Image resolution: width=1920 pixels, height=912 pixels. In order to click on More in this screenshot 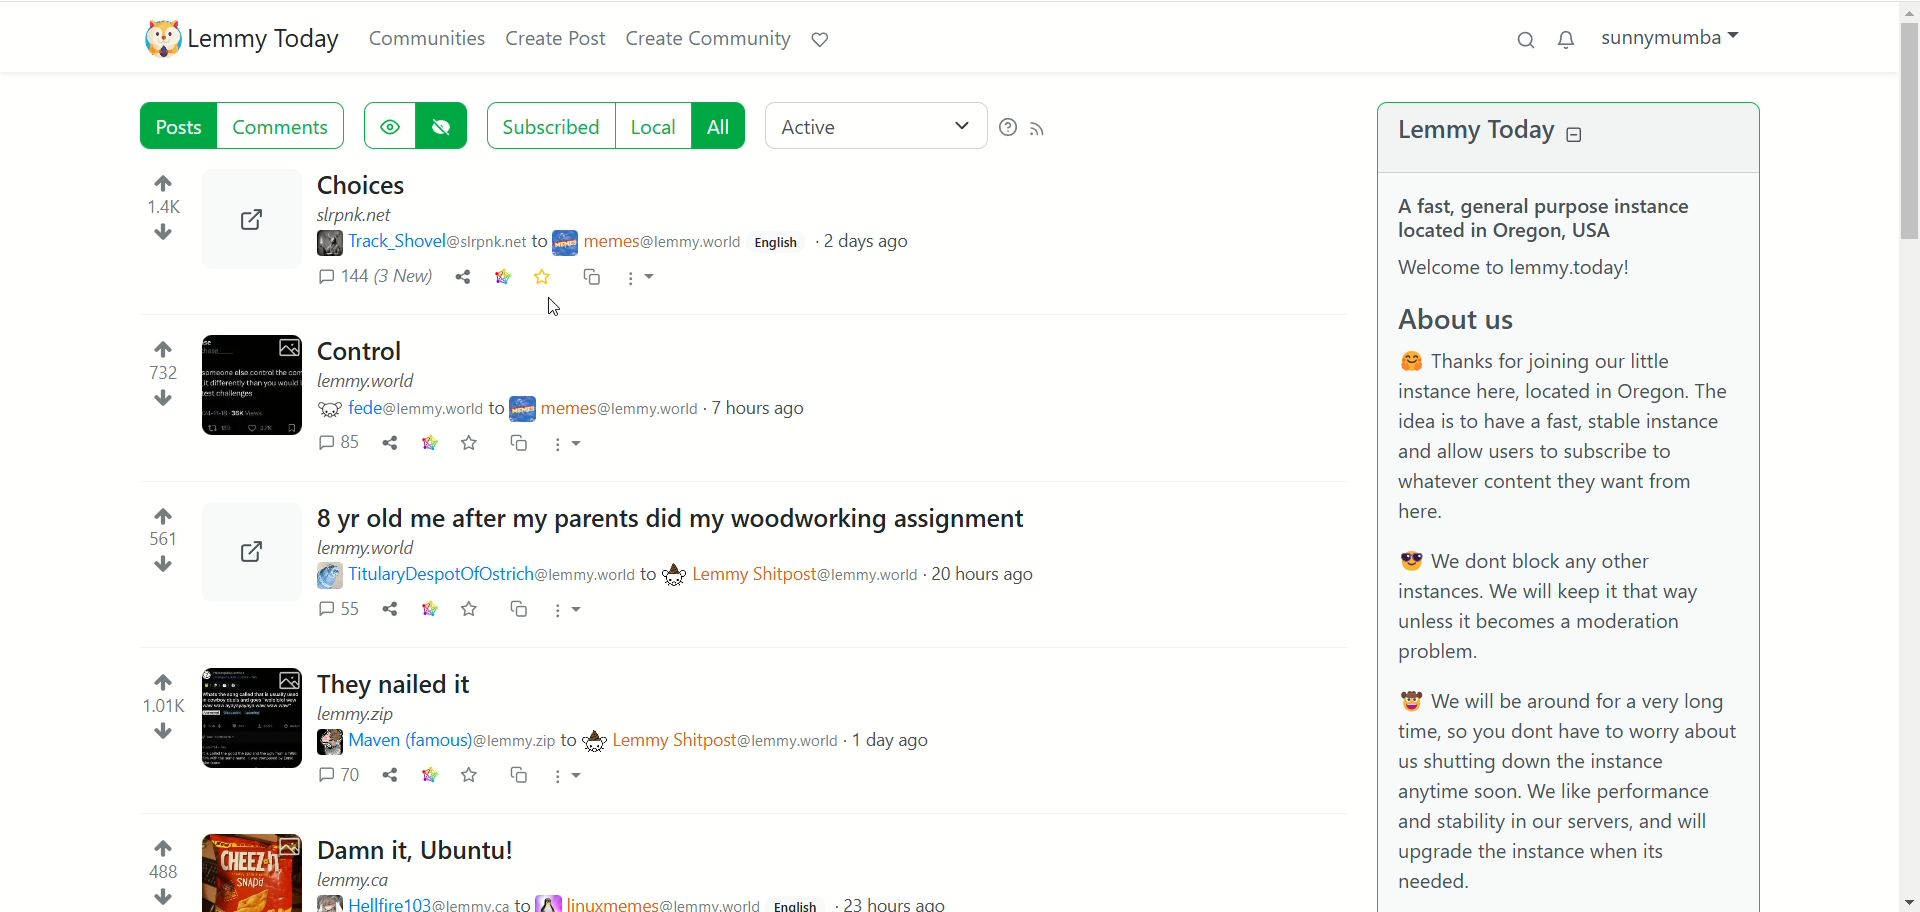, I will do `click(564, 777)`.